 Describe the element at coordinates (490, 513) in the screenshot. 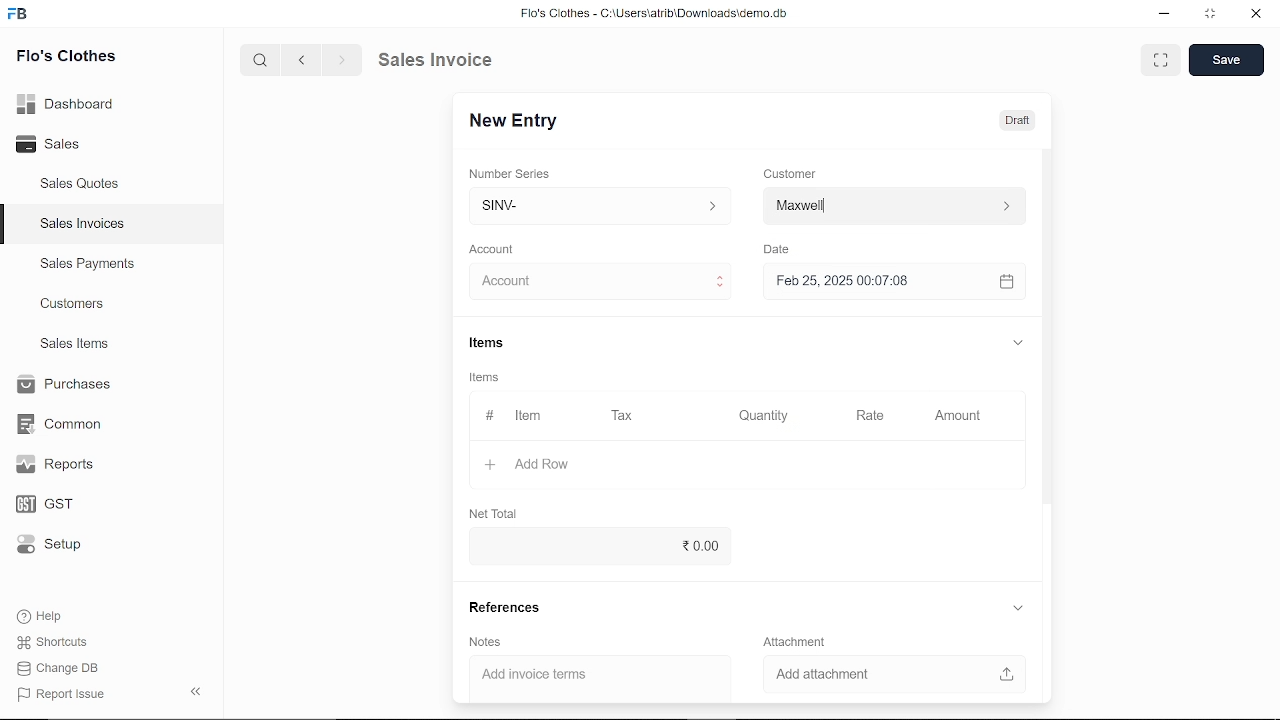

I see `Net Total` at that location.